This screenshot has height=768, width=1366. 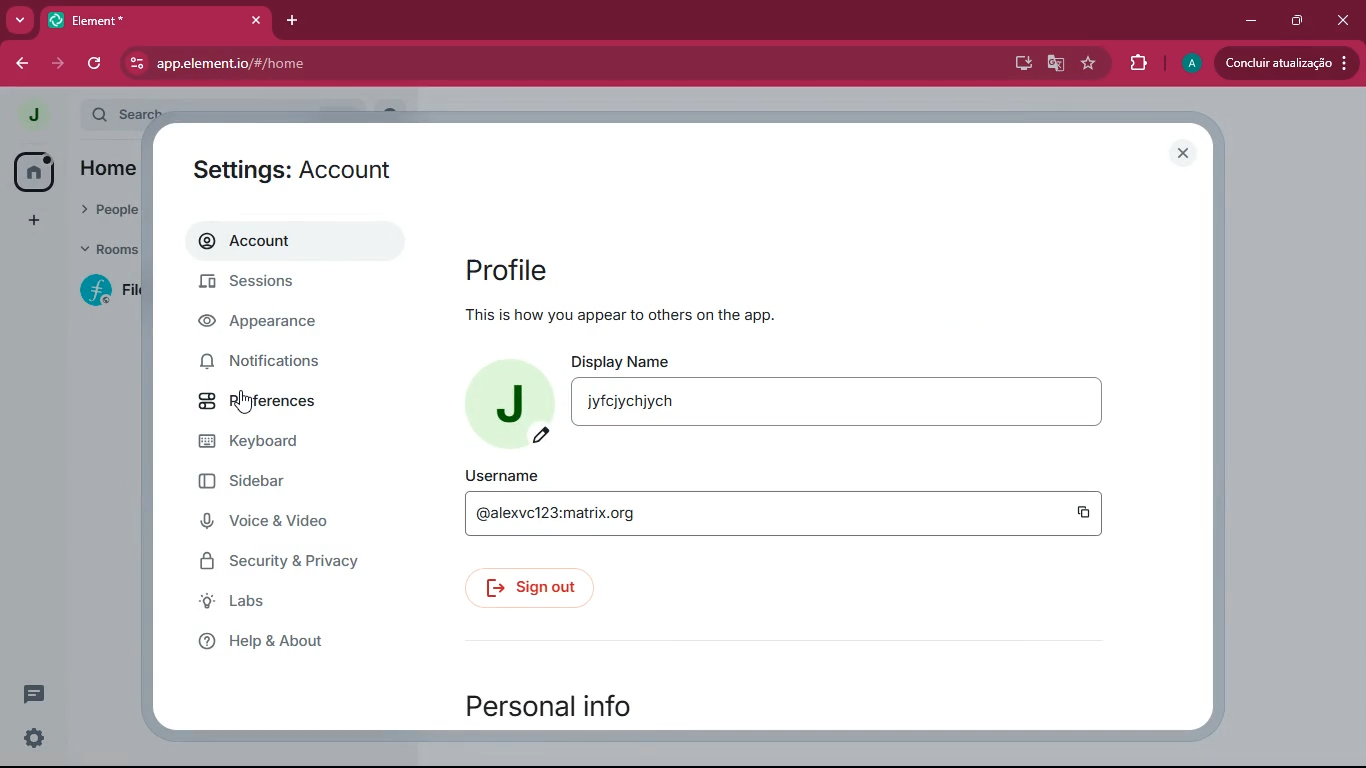 I want to click on jyfcjychjych, so click(x=836, y=401).